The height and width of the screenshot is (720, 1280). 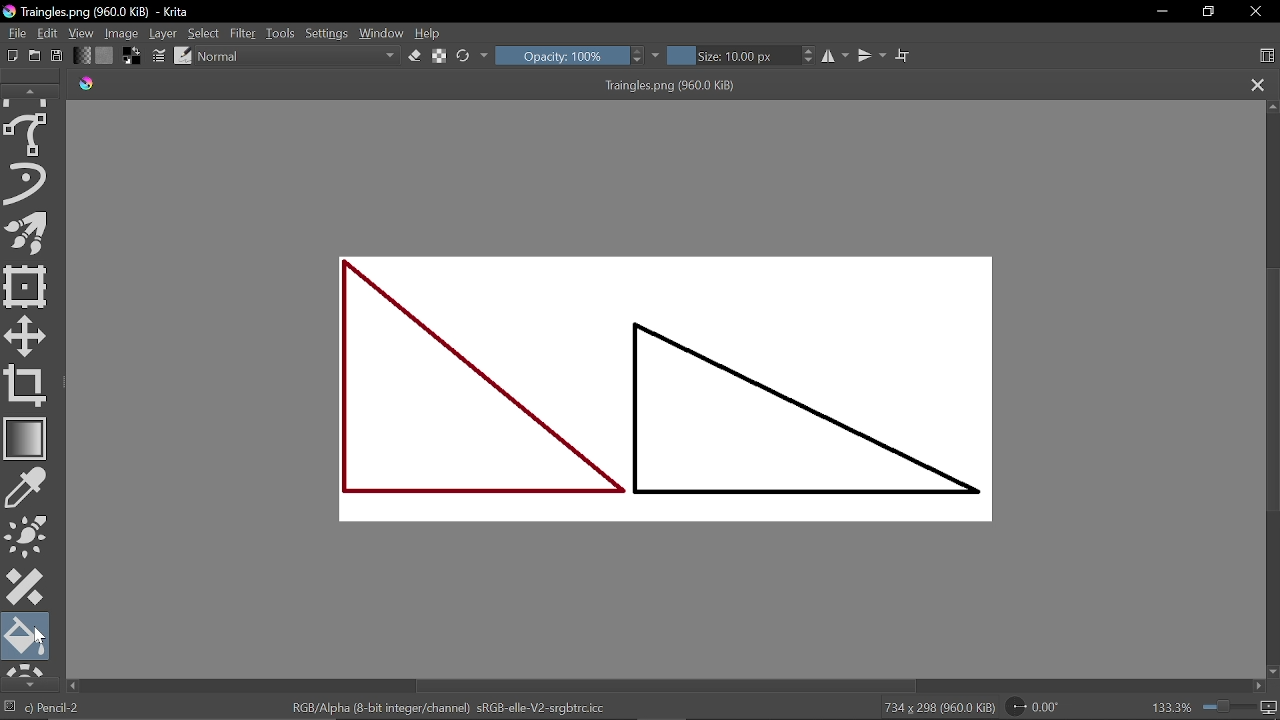 What do you see at coordinates (1226, 708) in the screenshot?
I see `Zoom` at bounding box center [1226, 708].